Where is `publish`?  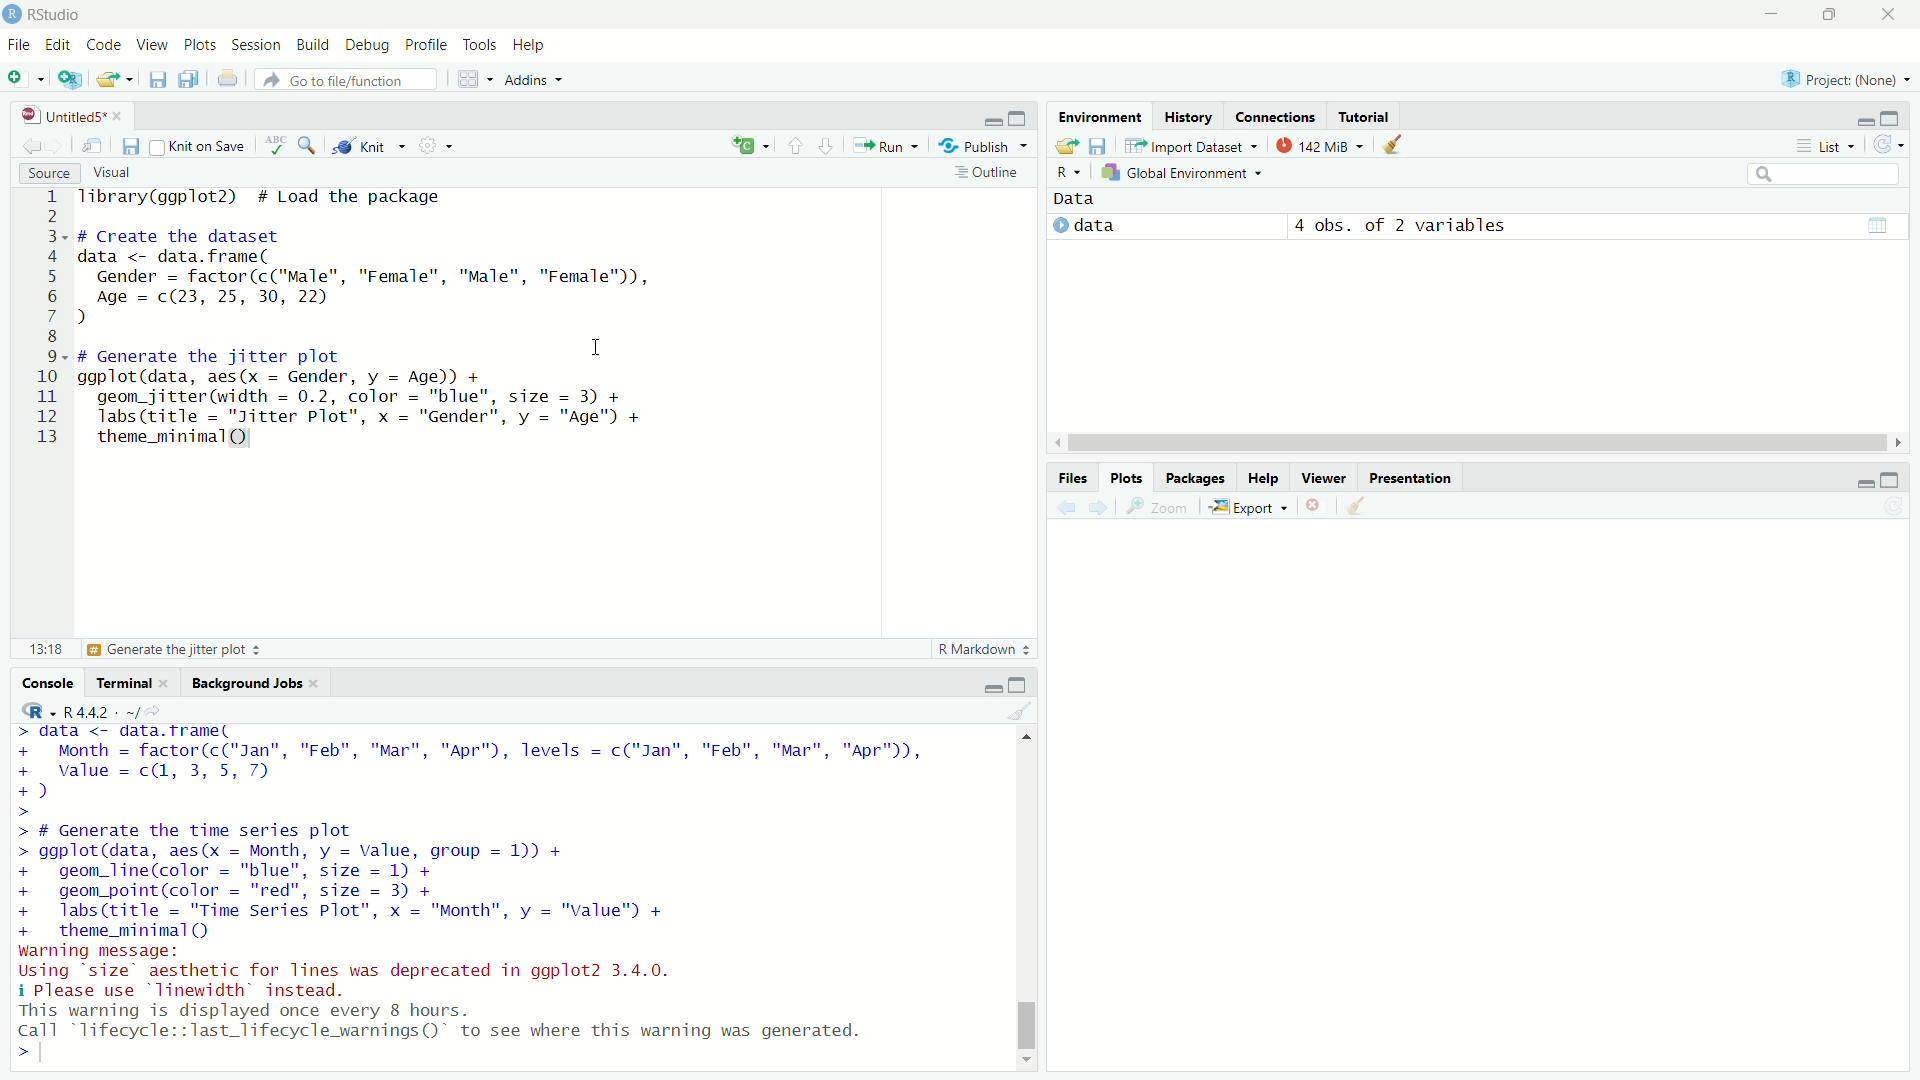
publish is located at coordinates (986, 145).